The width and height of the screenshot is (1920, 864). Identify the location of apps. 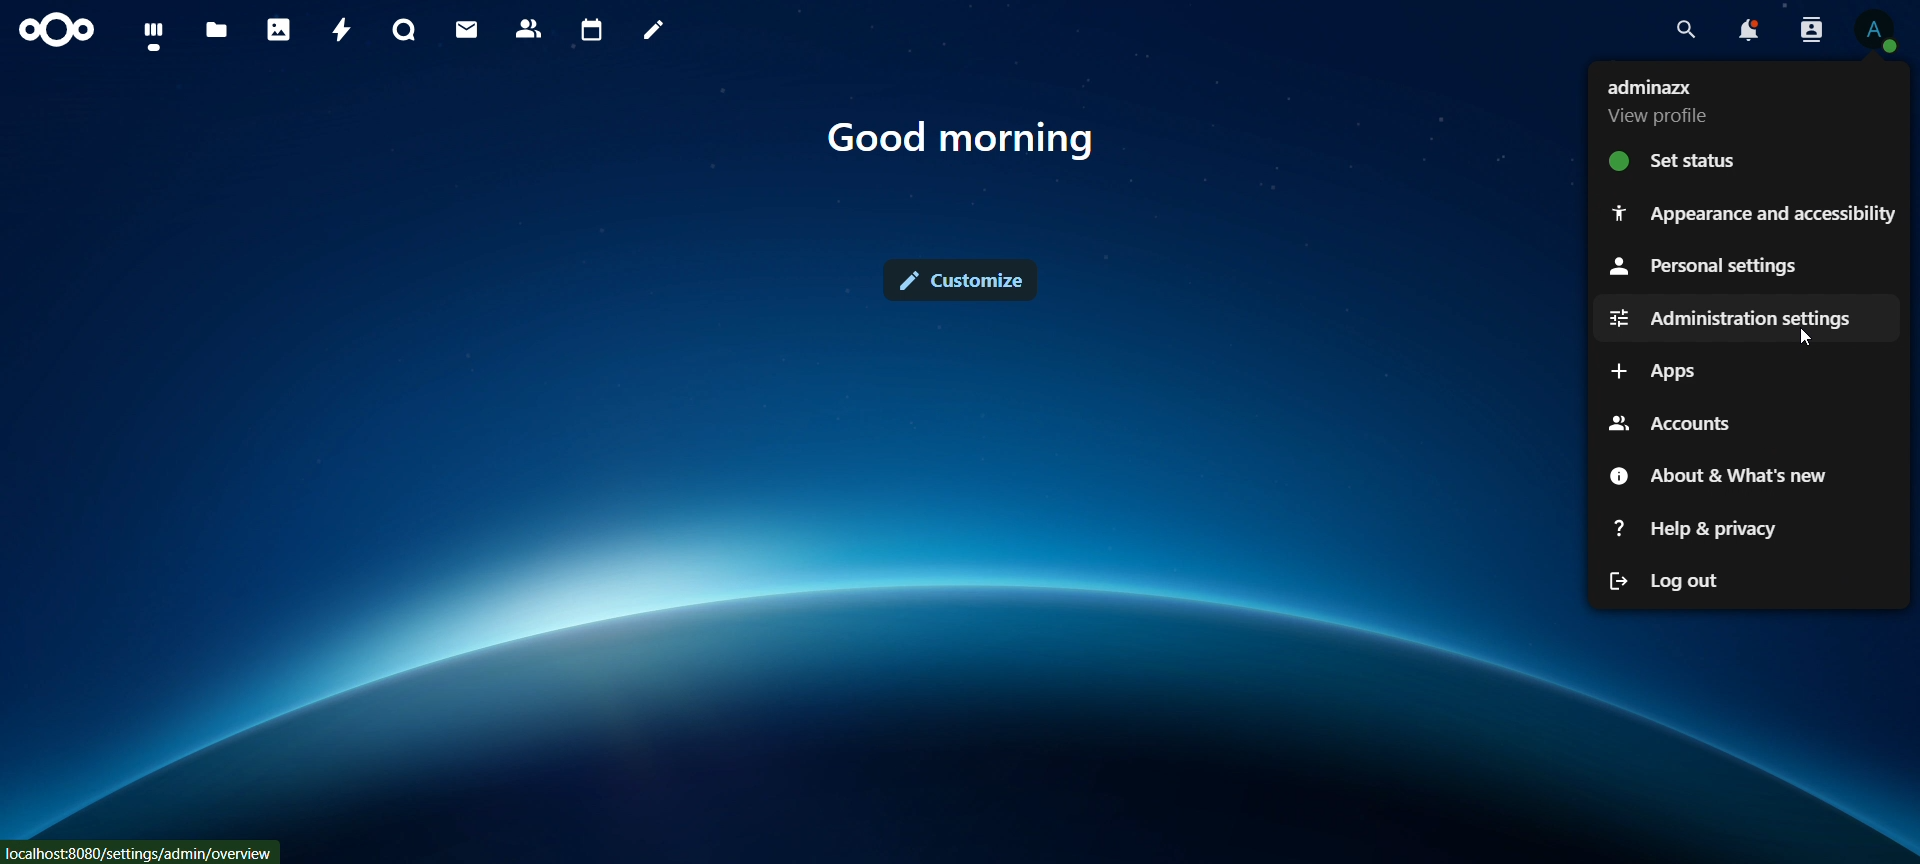
(1659, 368).